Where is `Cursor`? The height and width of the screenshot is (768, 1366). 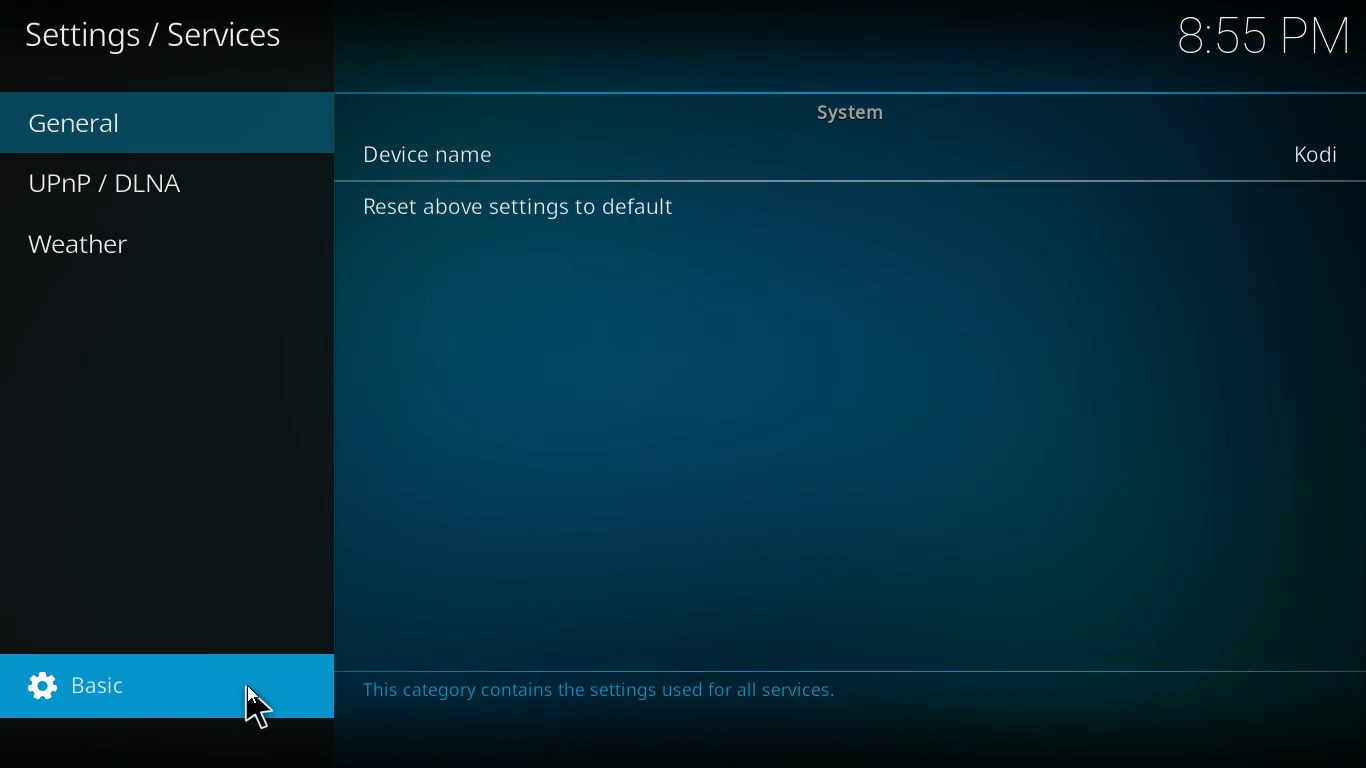
Cursor is located at coordinates (258, 711).